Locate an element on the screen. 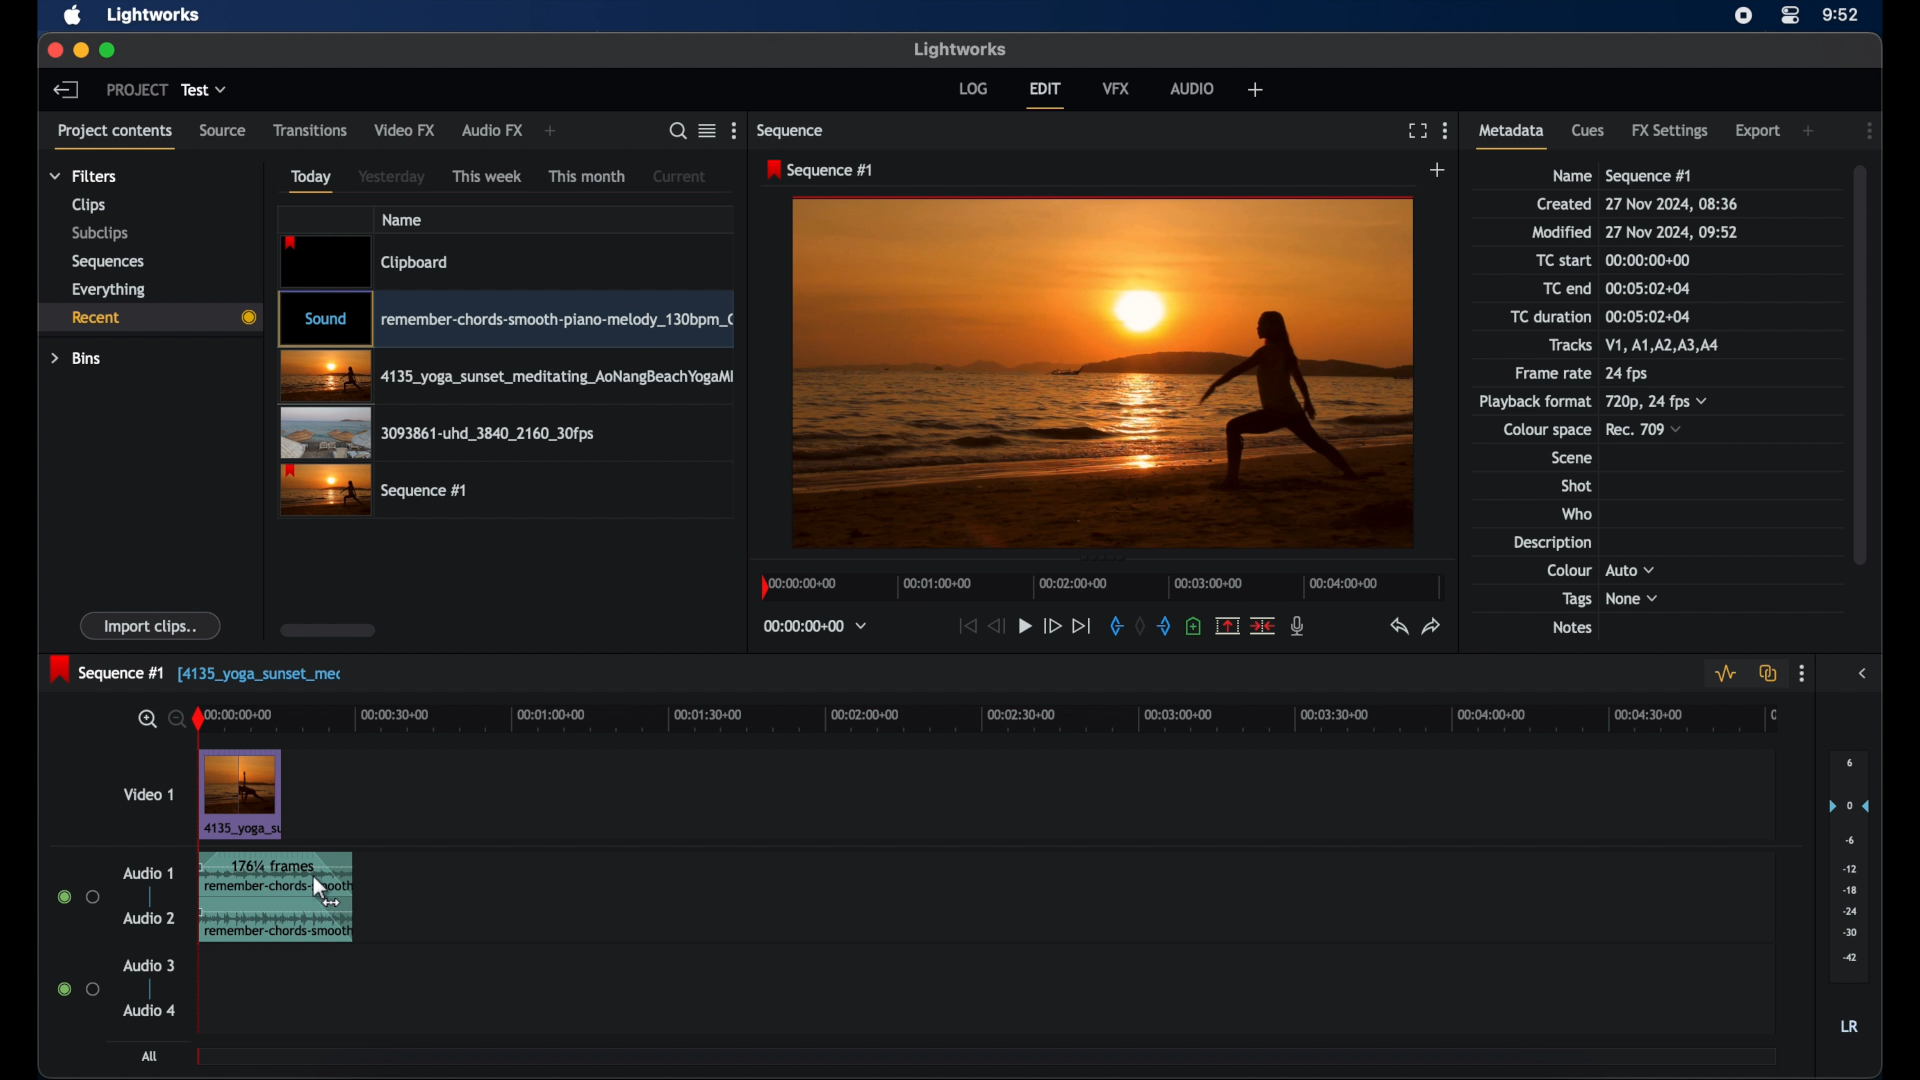 The image size is (1920, 1080). radio buttons is located at coordinates (77, 988).